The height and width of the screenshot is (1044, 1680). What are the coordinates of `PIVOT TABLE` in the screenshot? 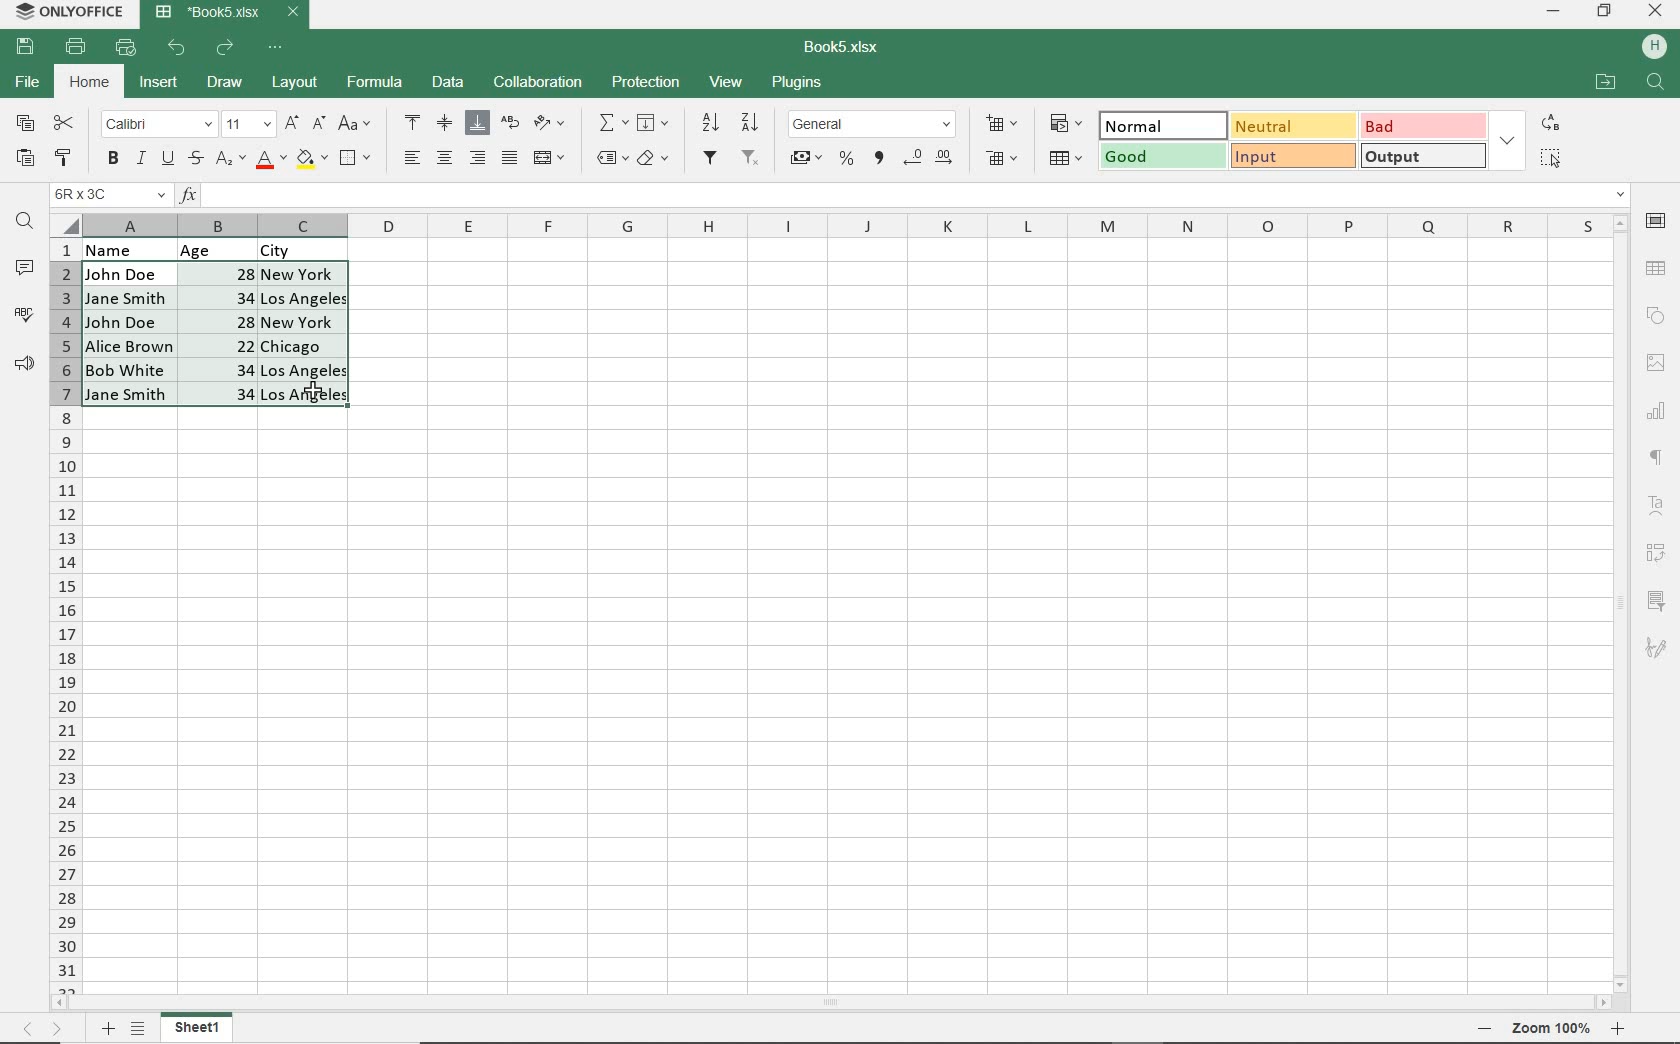 It's located at (1658, 553).